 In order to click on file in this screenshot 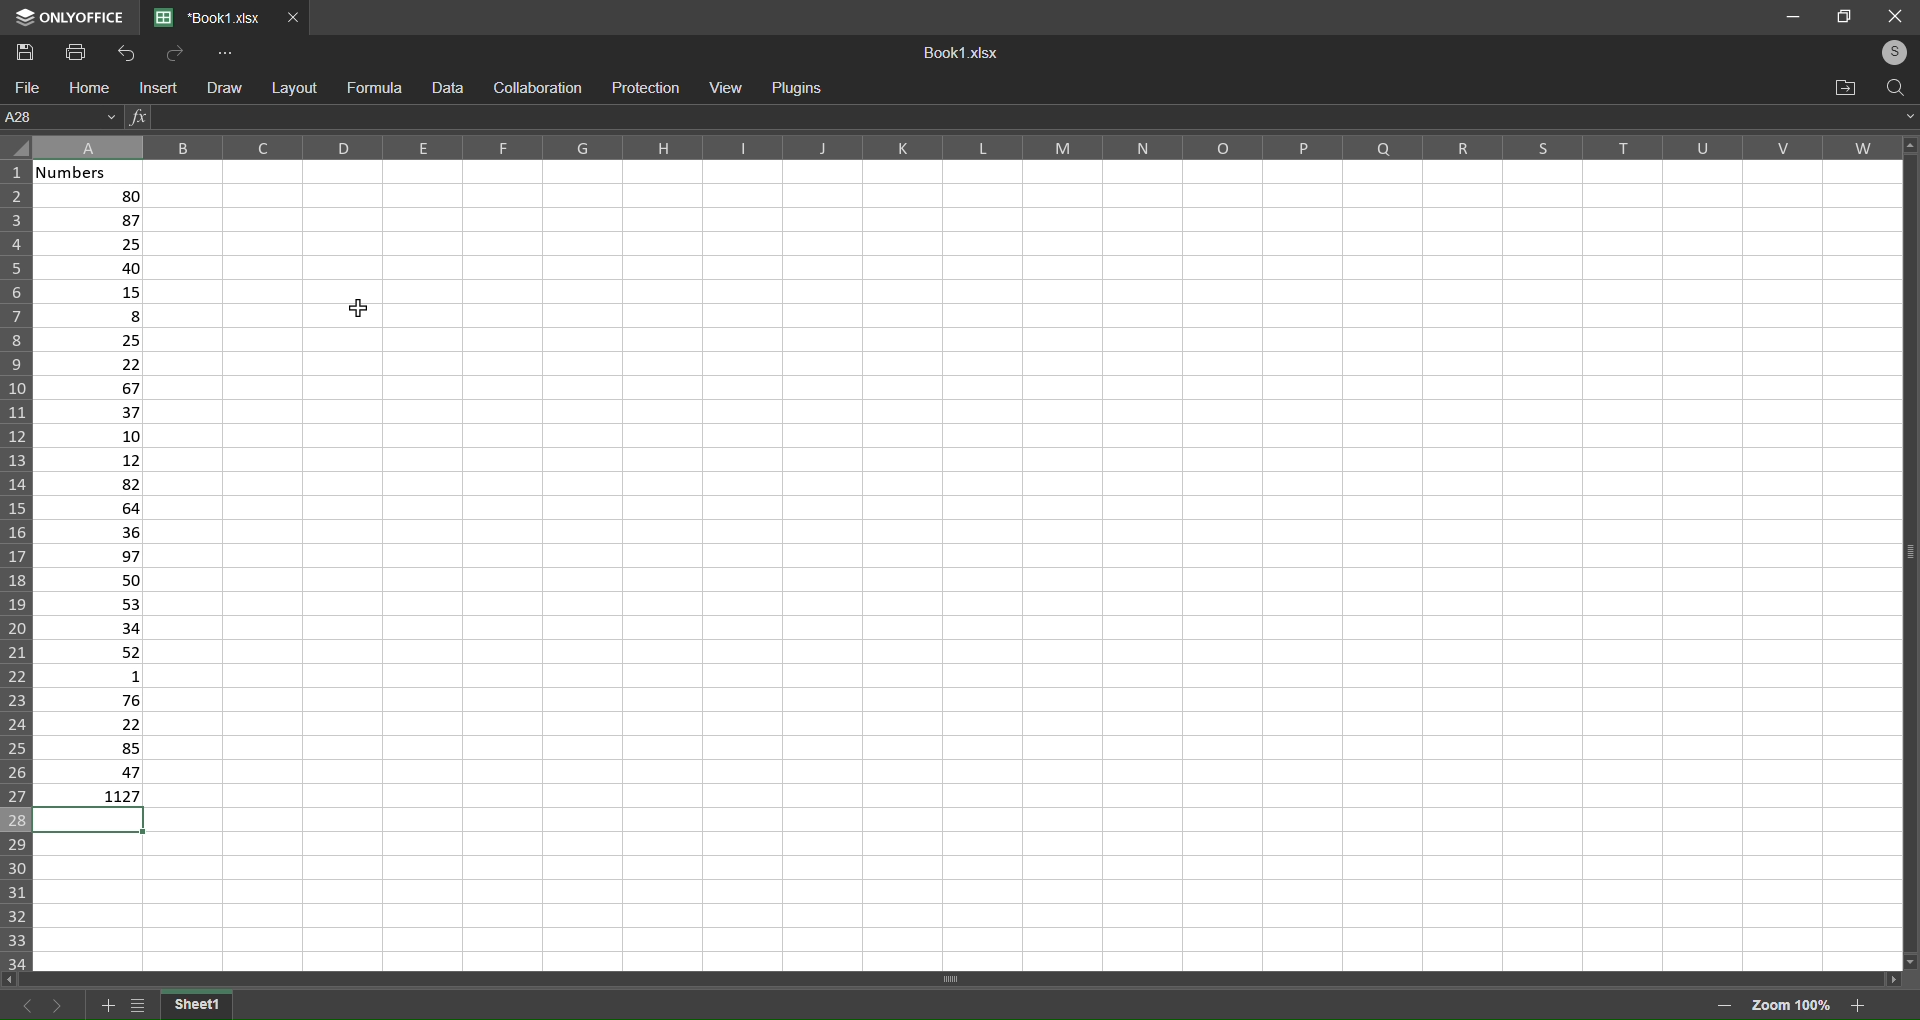, I will do `click(28, 88)`.